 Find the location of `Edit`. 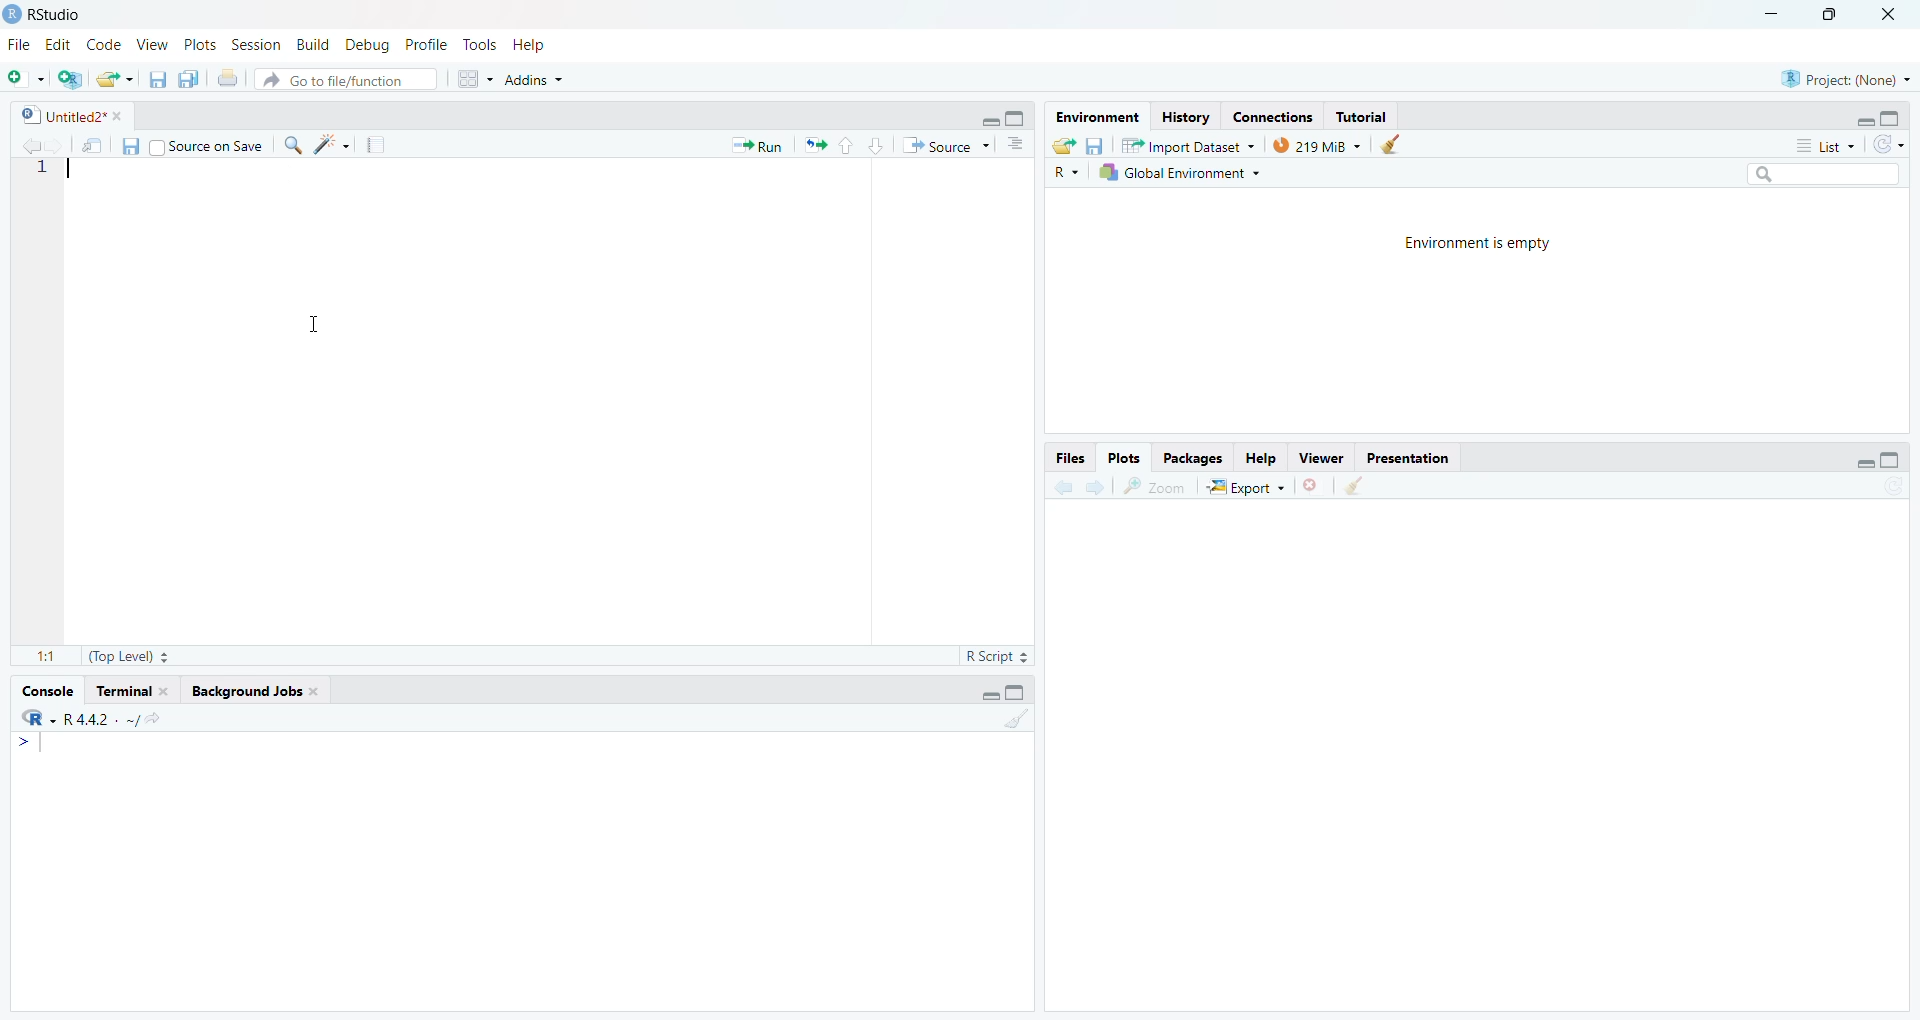

Edit is located at coordinates (60, 44).